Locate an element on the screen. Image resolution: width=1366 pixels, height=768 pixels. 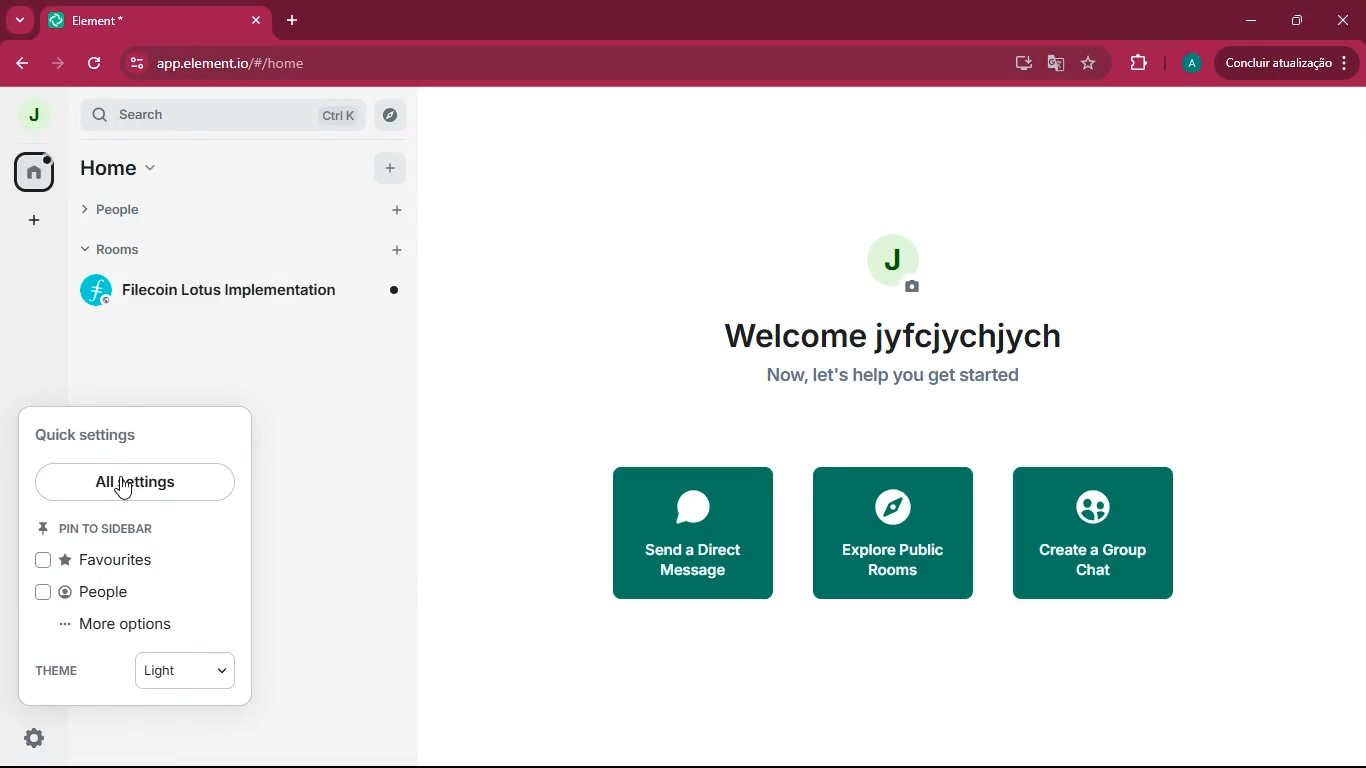
settings is located at coordinates (30, 739).